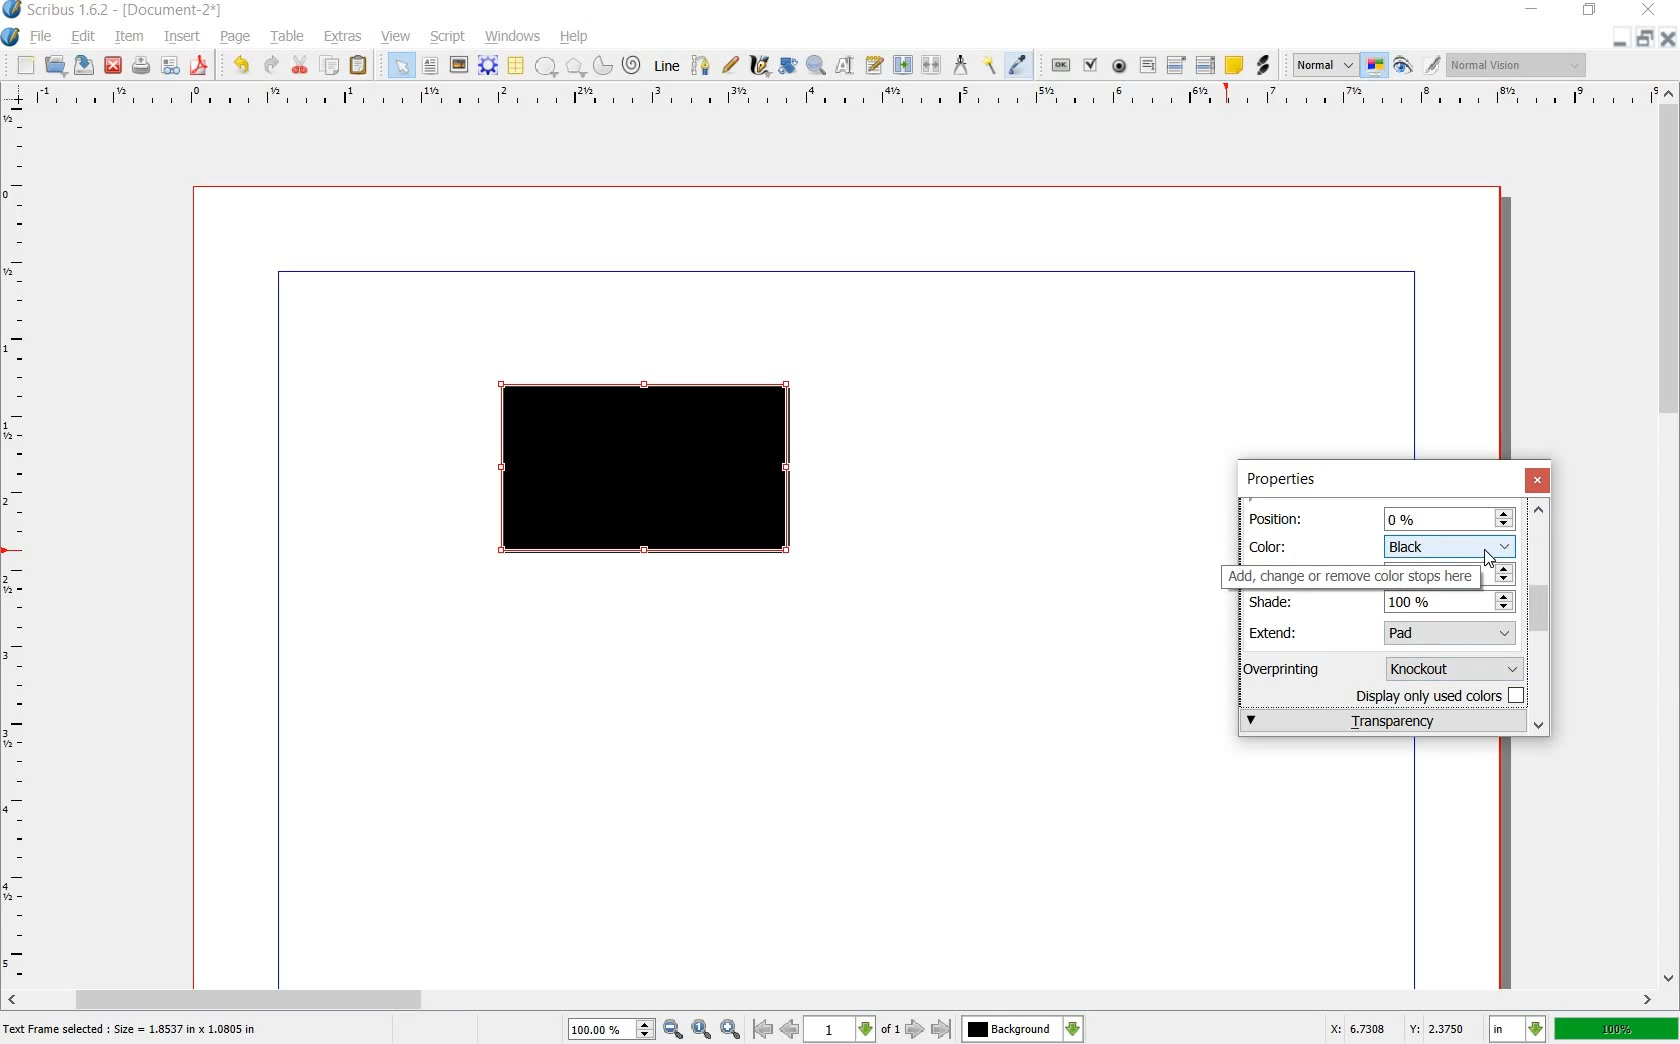  I want to click on select item, so click(401, 65).